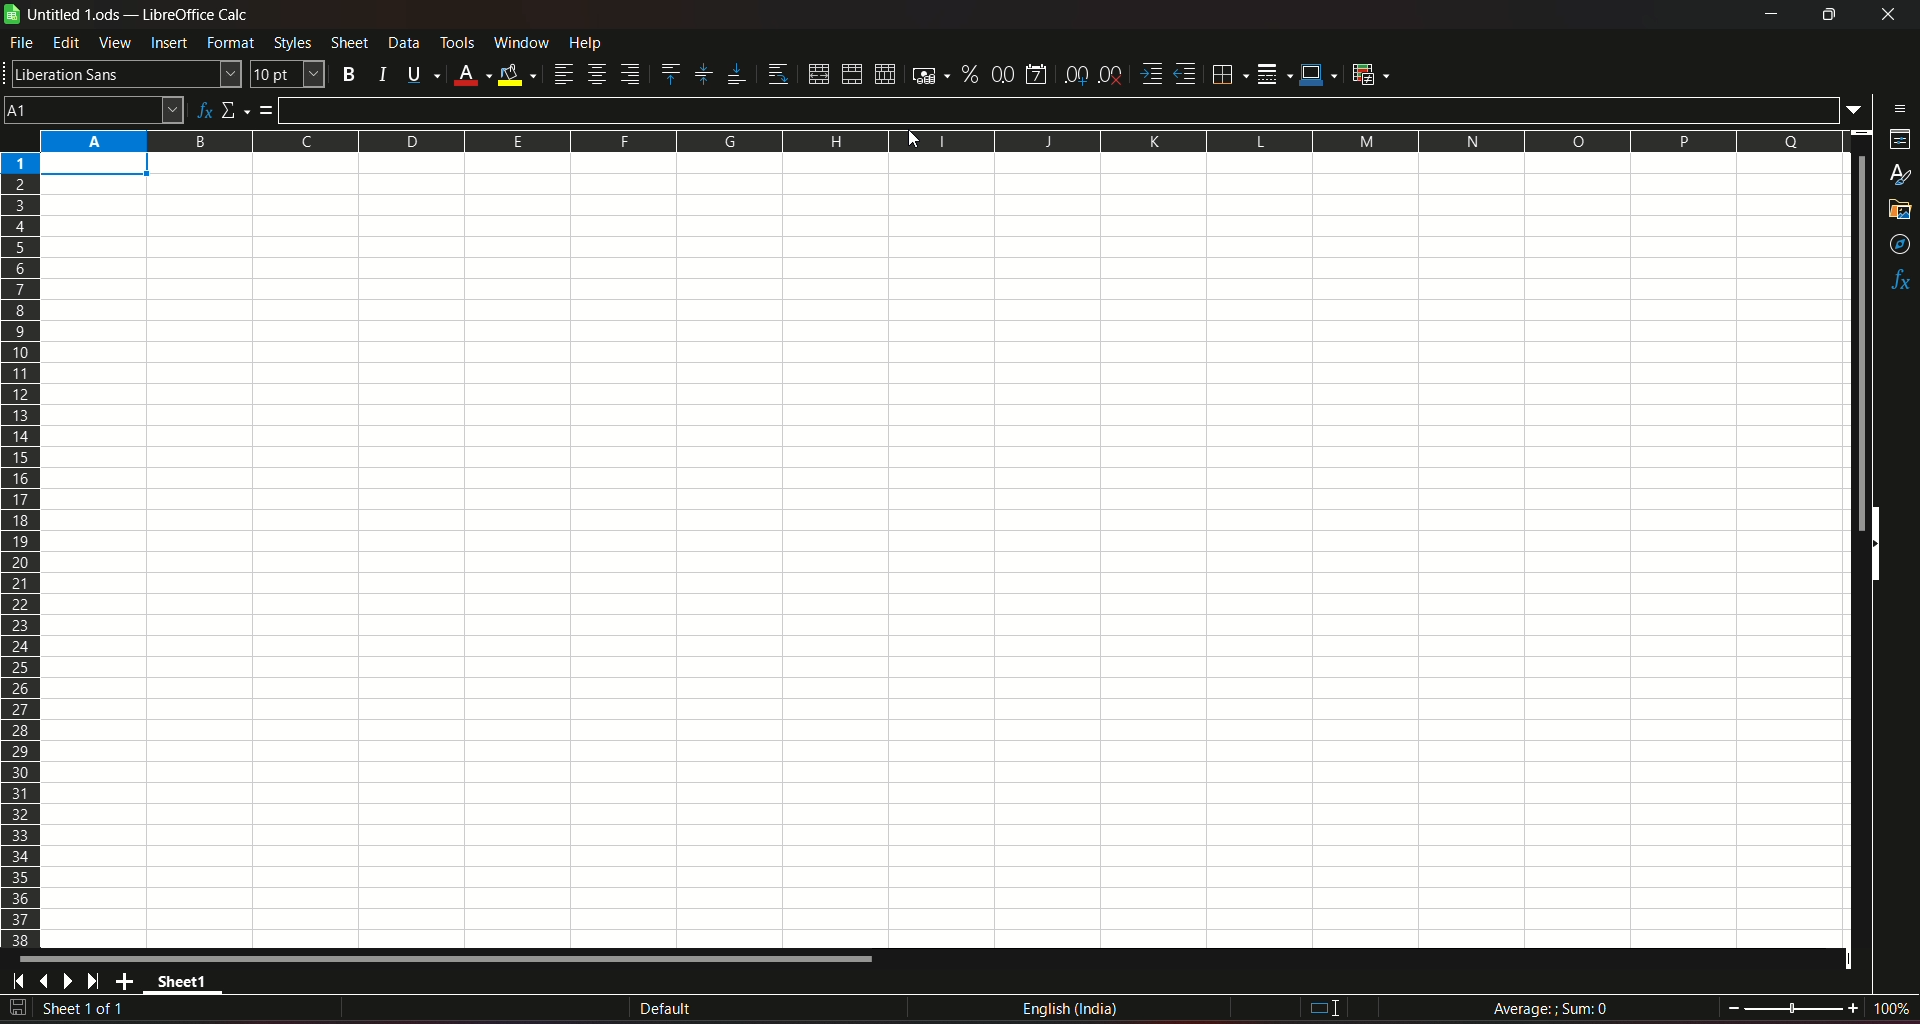  What do you see at coordinates (124, 75) in the screenshot?
I see `font styles` at bounding box center [124, 75].